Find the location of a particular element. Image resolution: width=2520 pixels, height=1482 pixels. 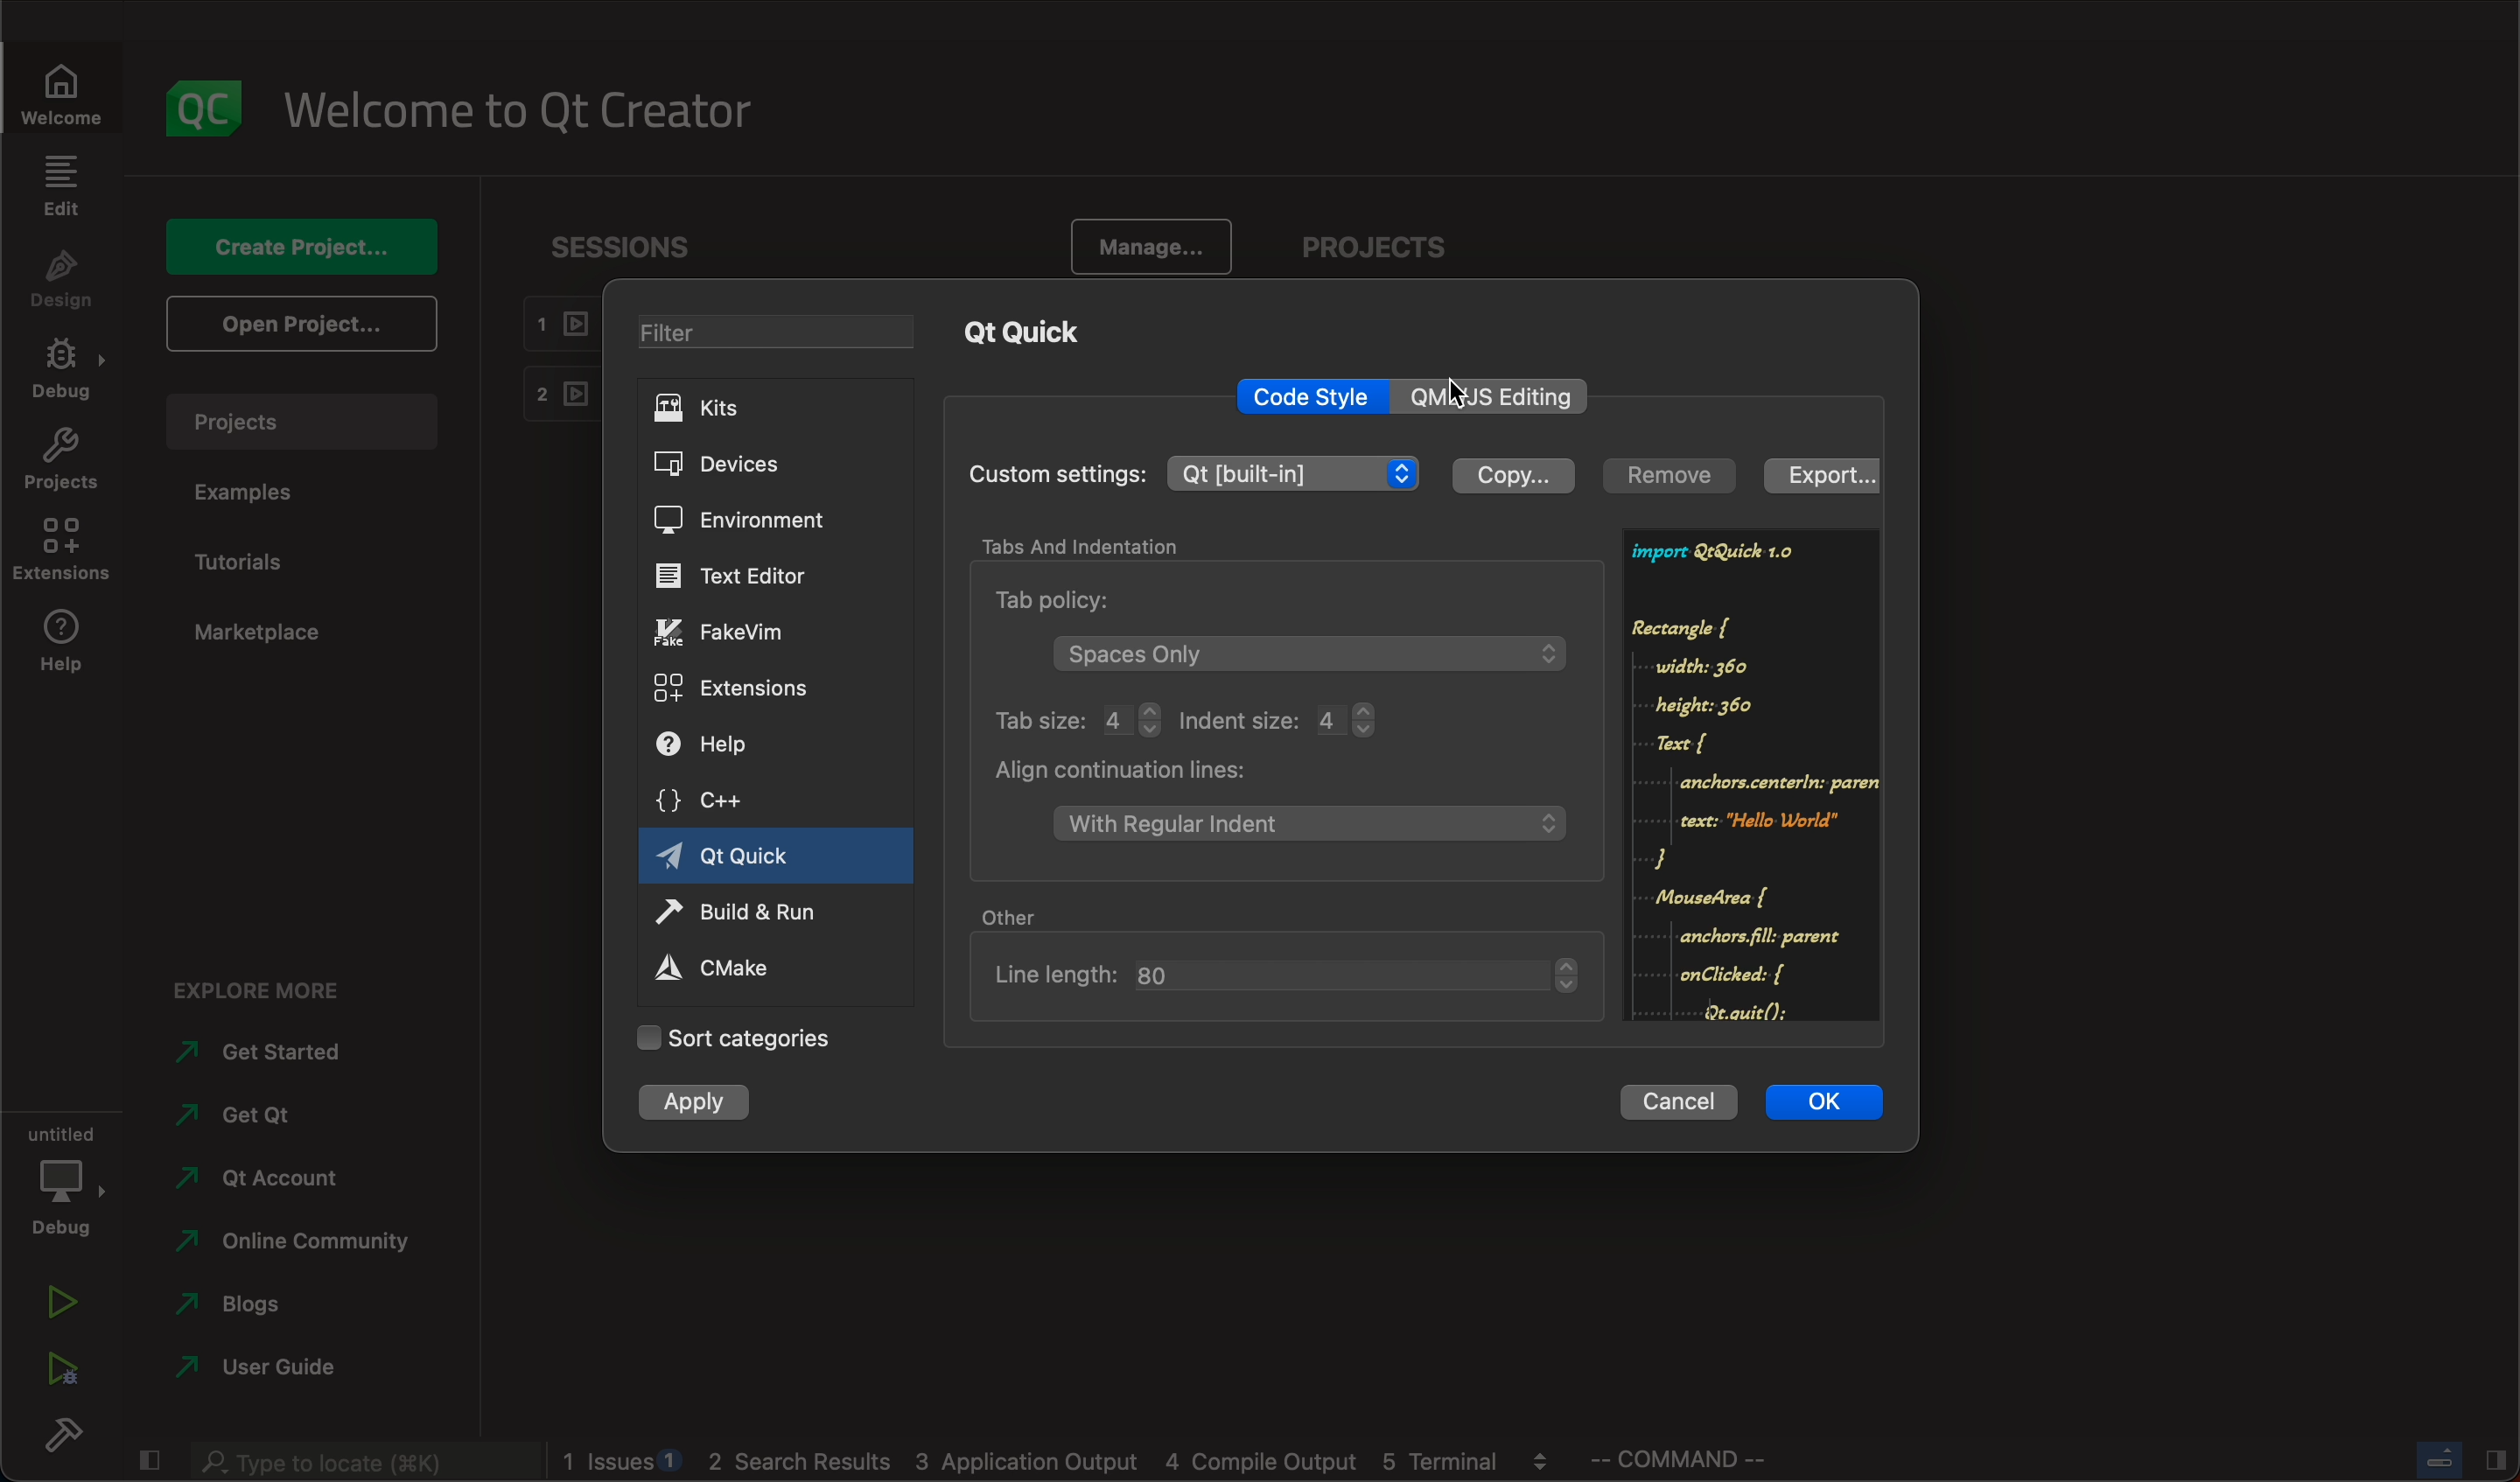

projects is located at coordinates (298, 422).